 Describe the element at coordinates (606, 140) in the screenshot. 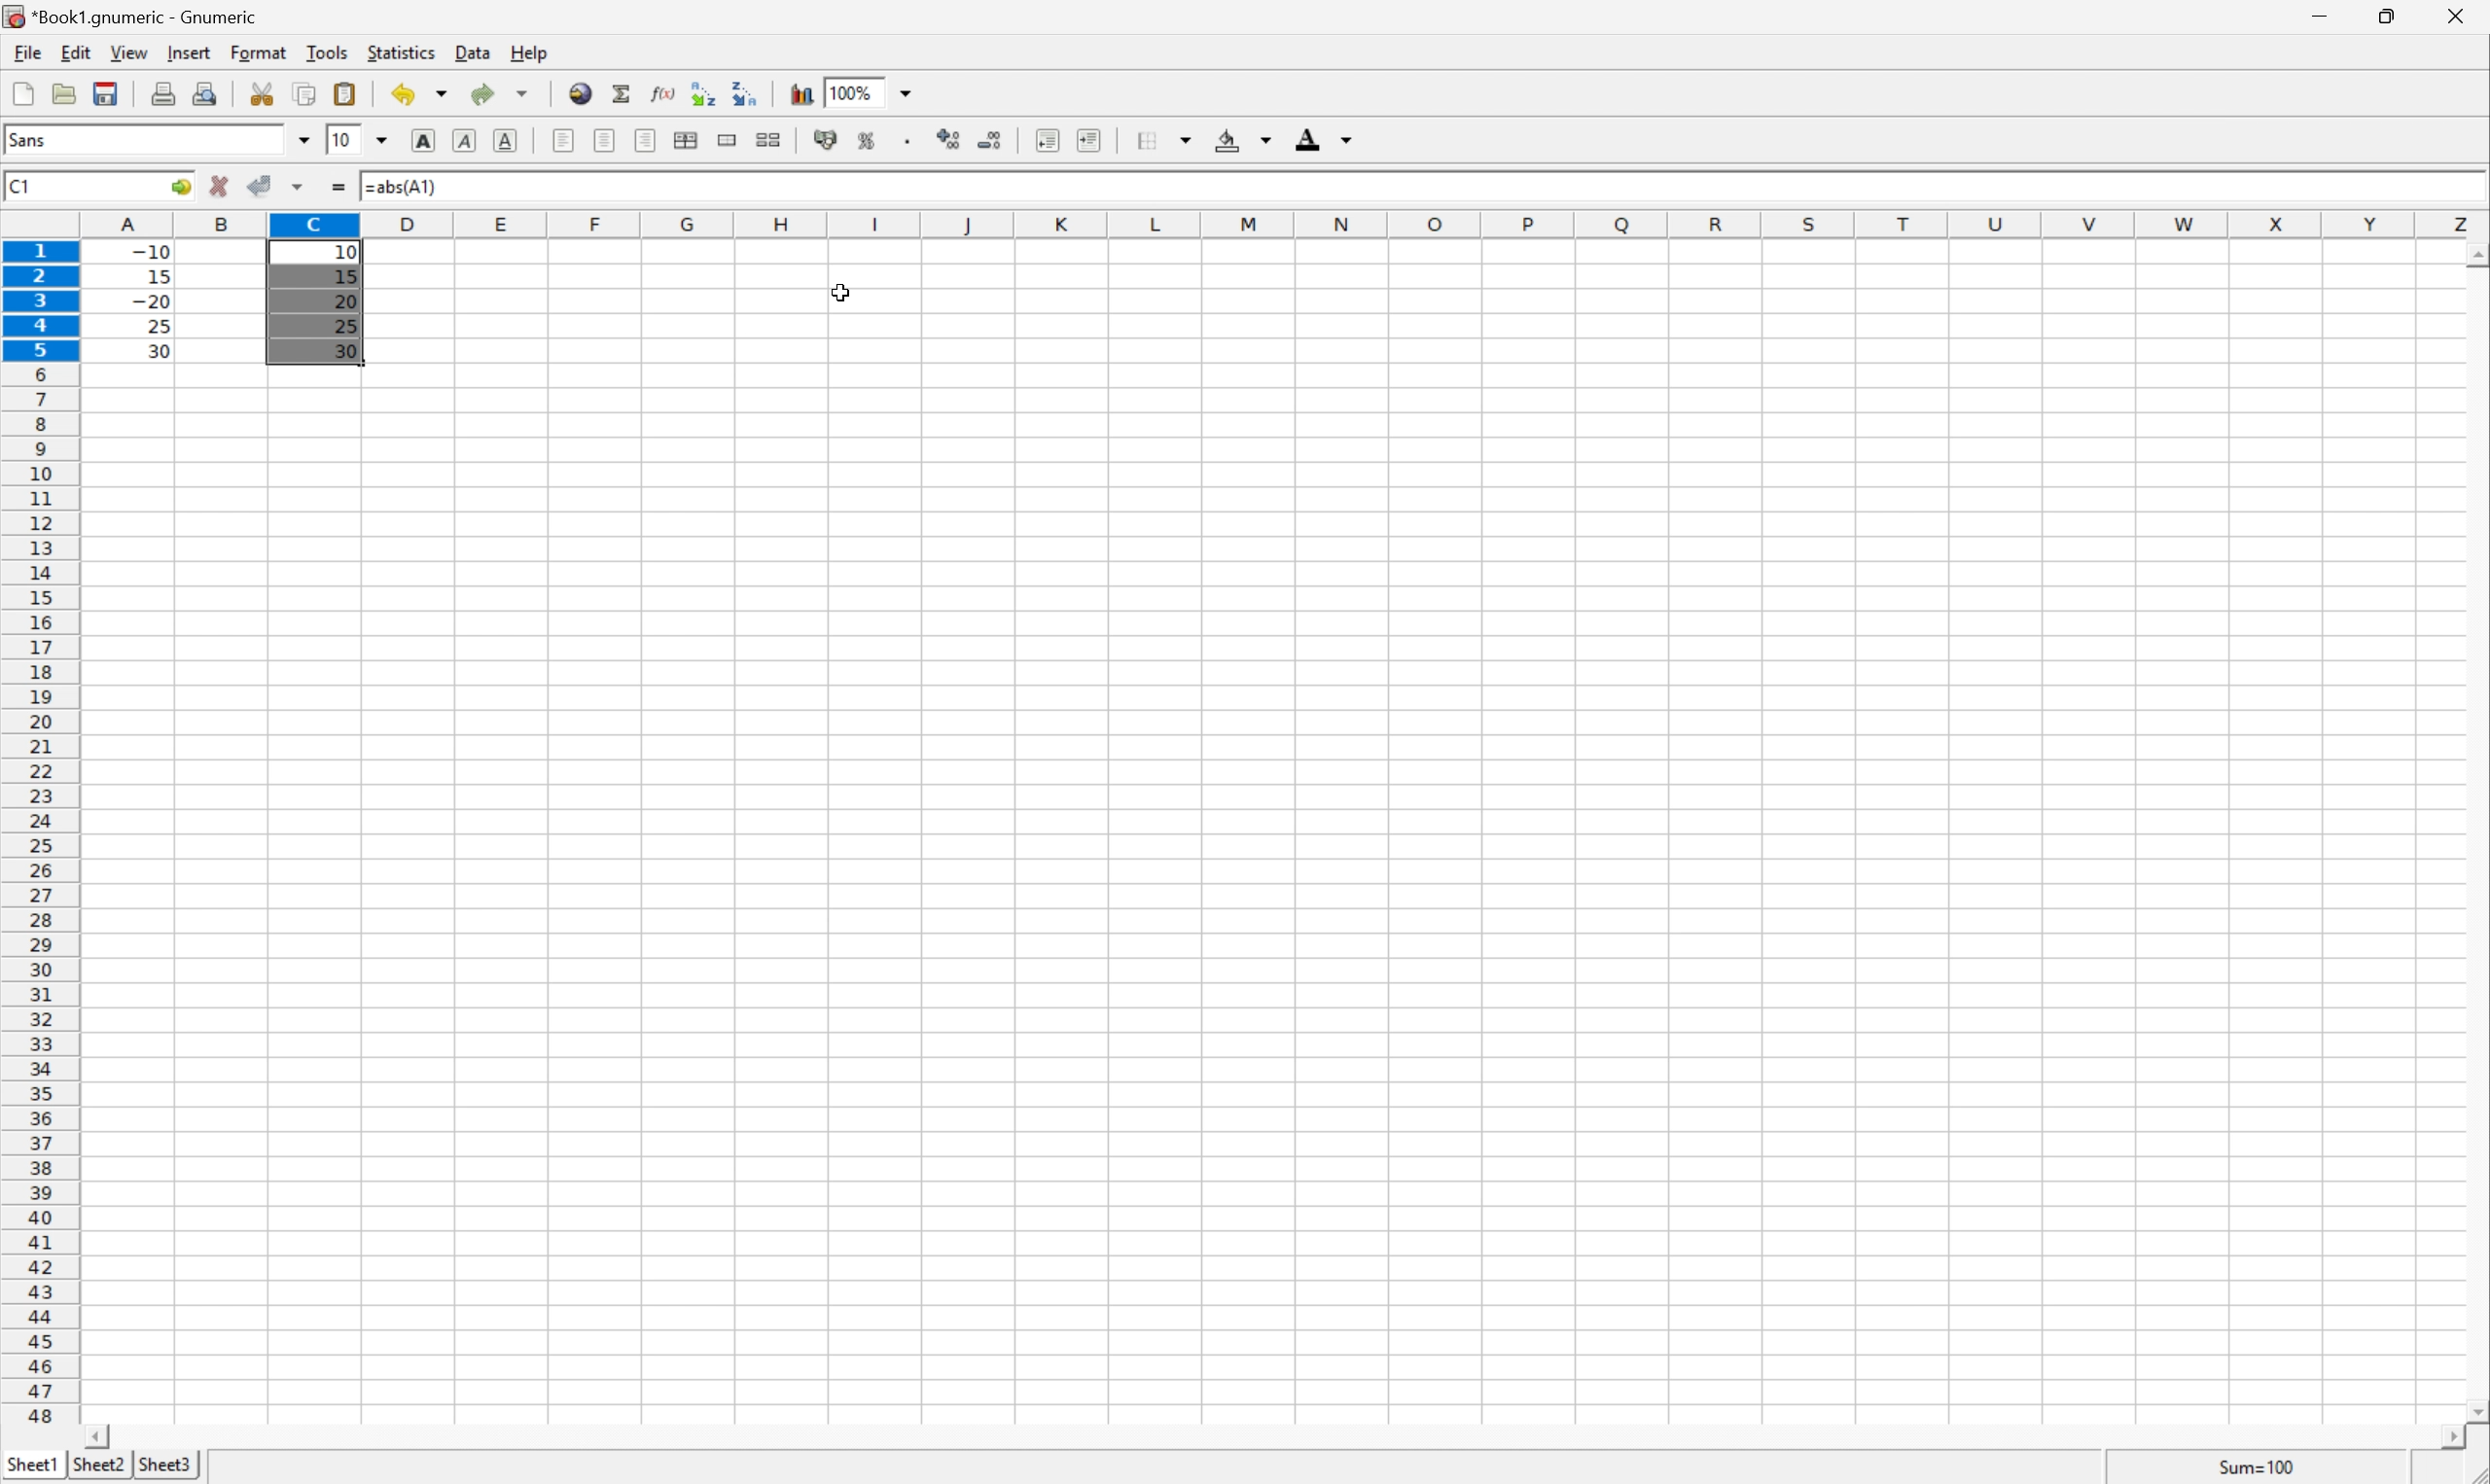

I see `center horizontally` at that location.